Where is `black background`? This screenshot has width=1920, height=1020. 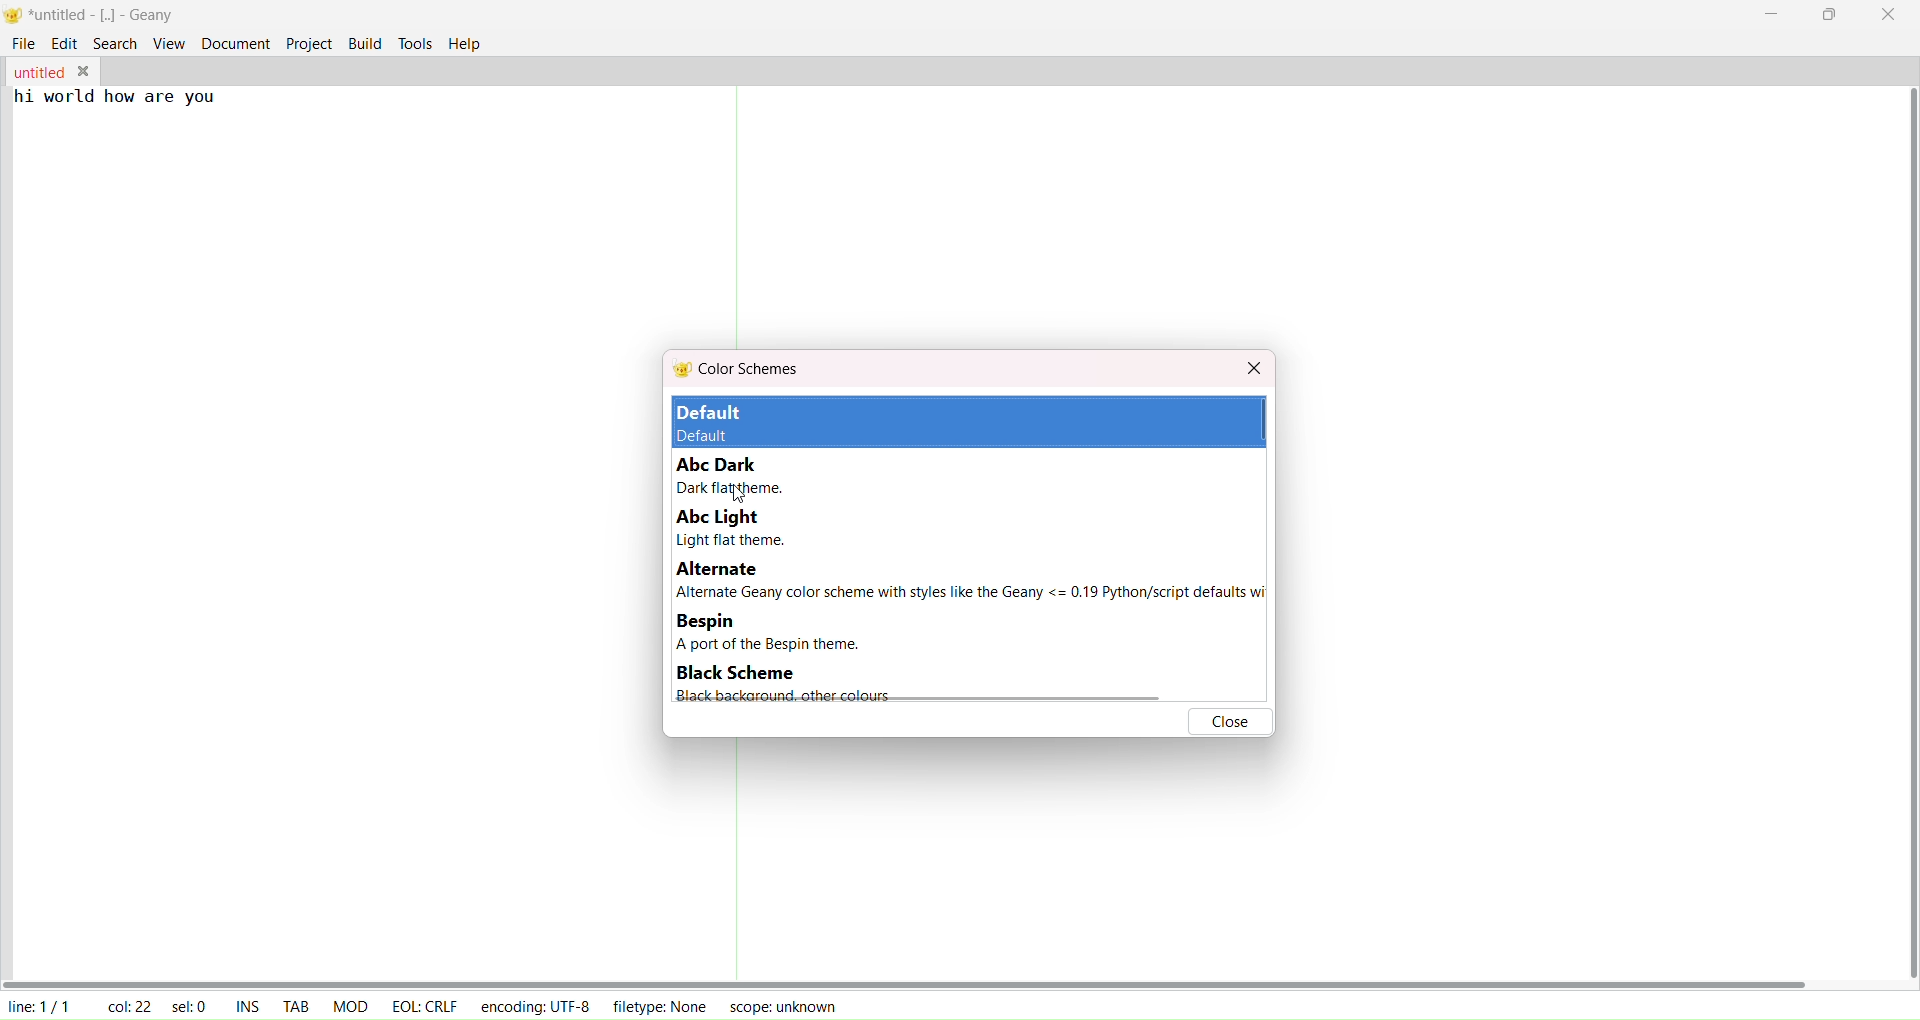
black background is located at coordinates (776, 696).